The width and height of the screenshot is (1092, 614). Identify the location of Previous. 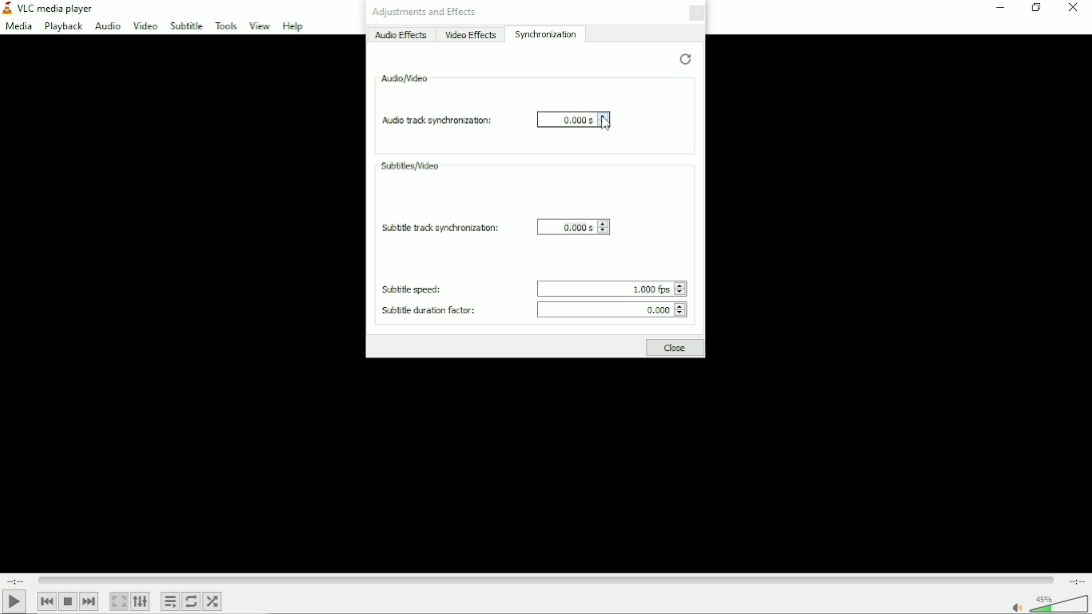
(48, 600).